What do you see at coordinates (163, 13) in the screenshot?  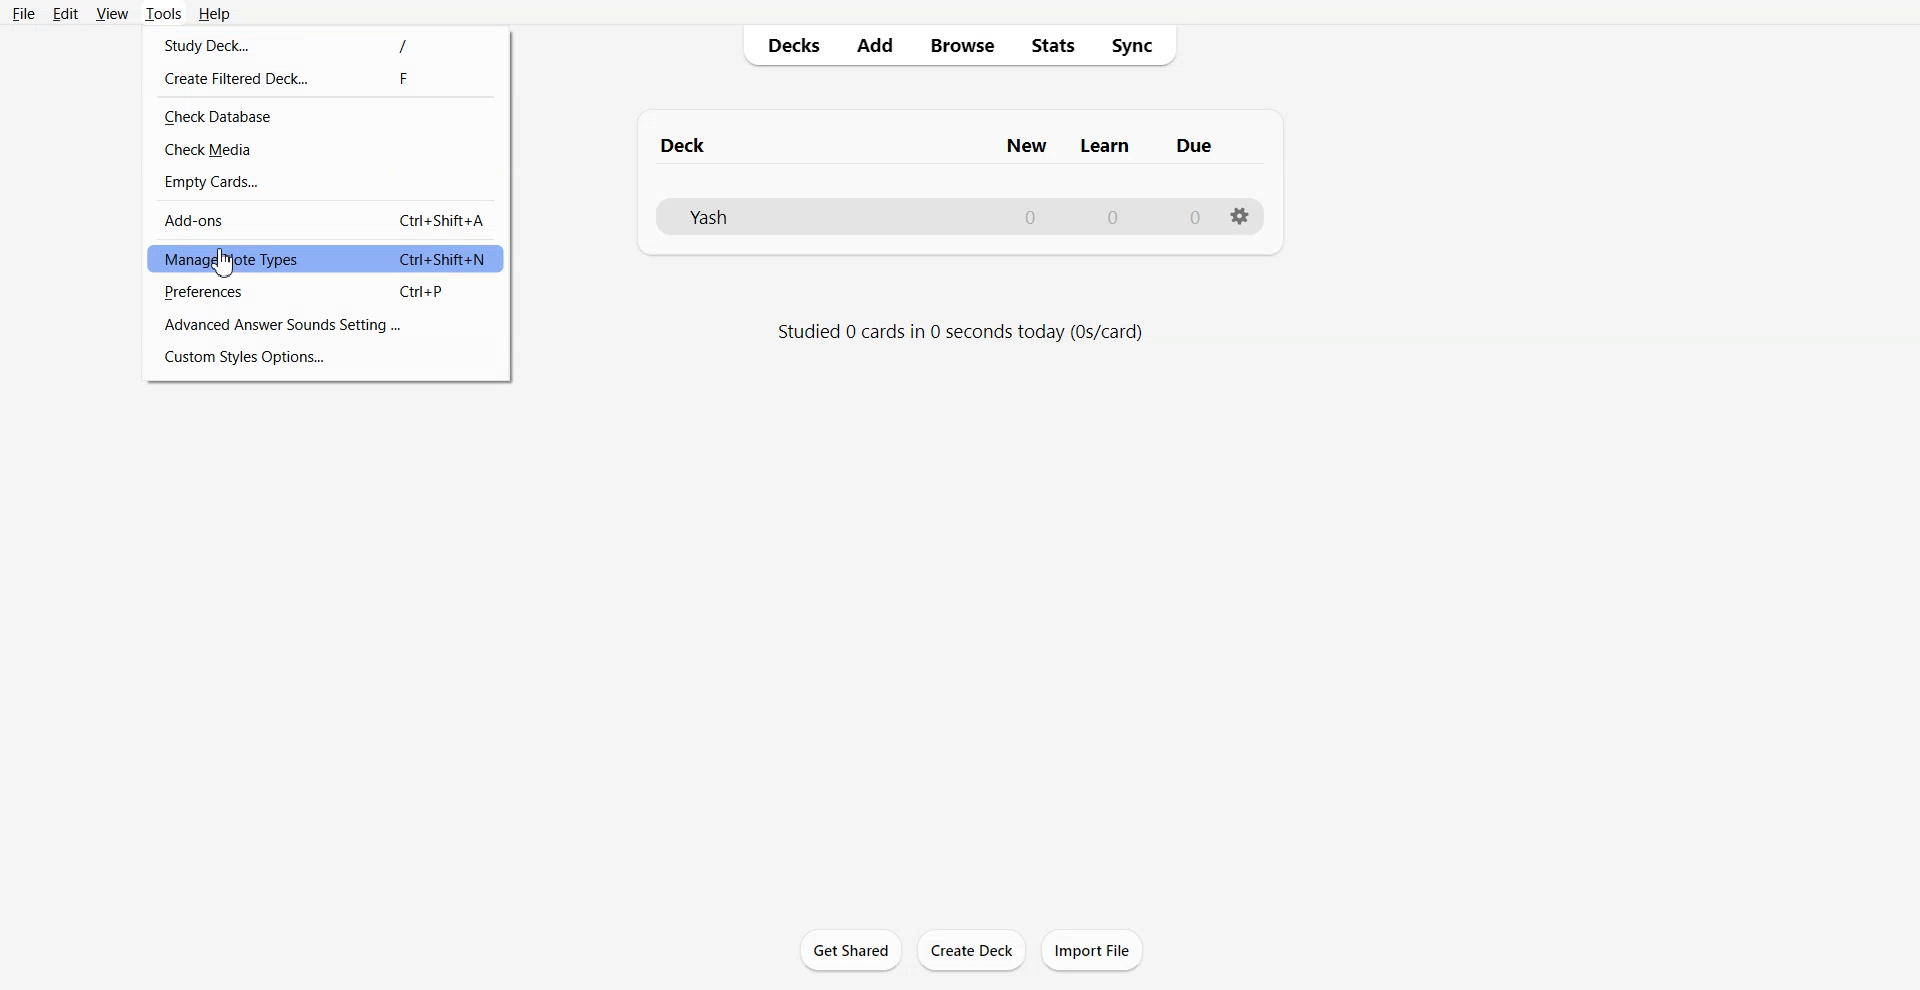 I see `Tools` at bounding box center [163, 13].